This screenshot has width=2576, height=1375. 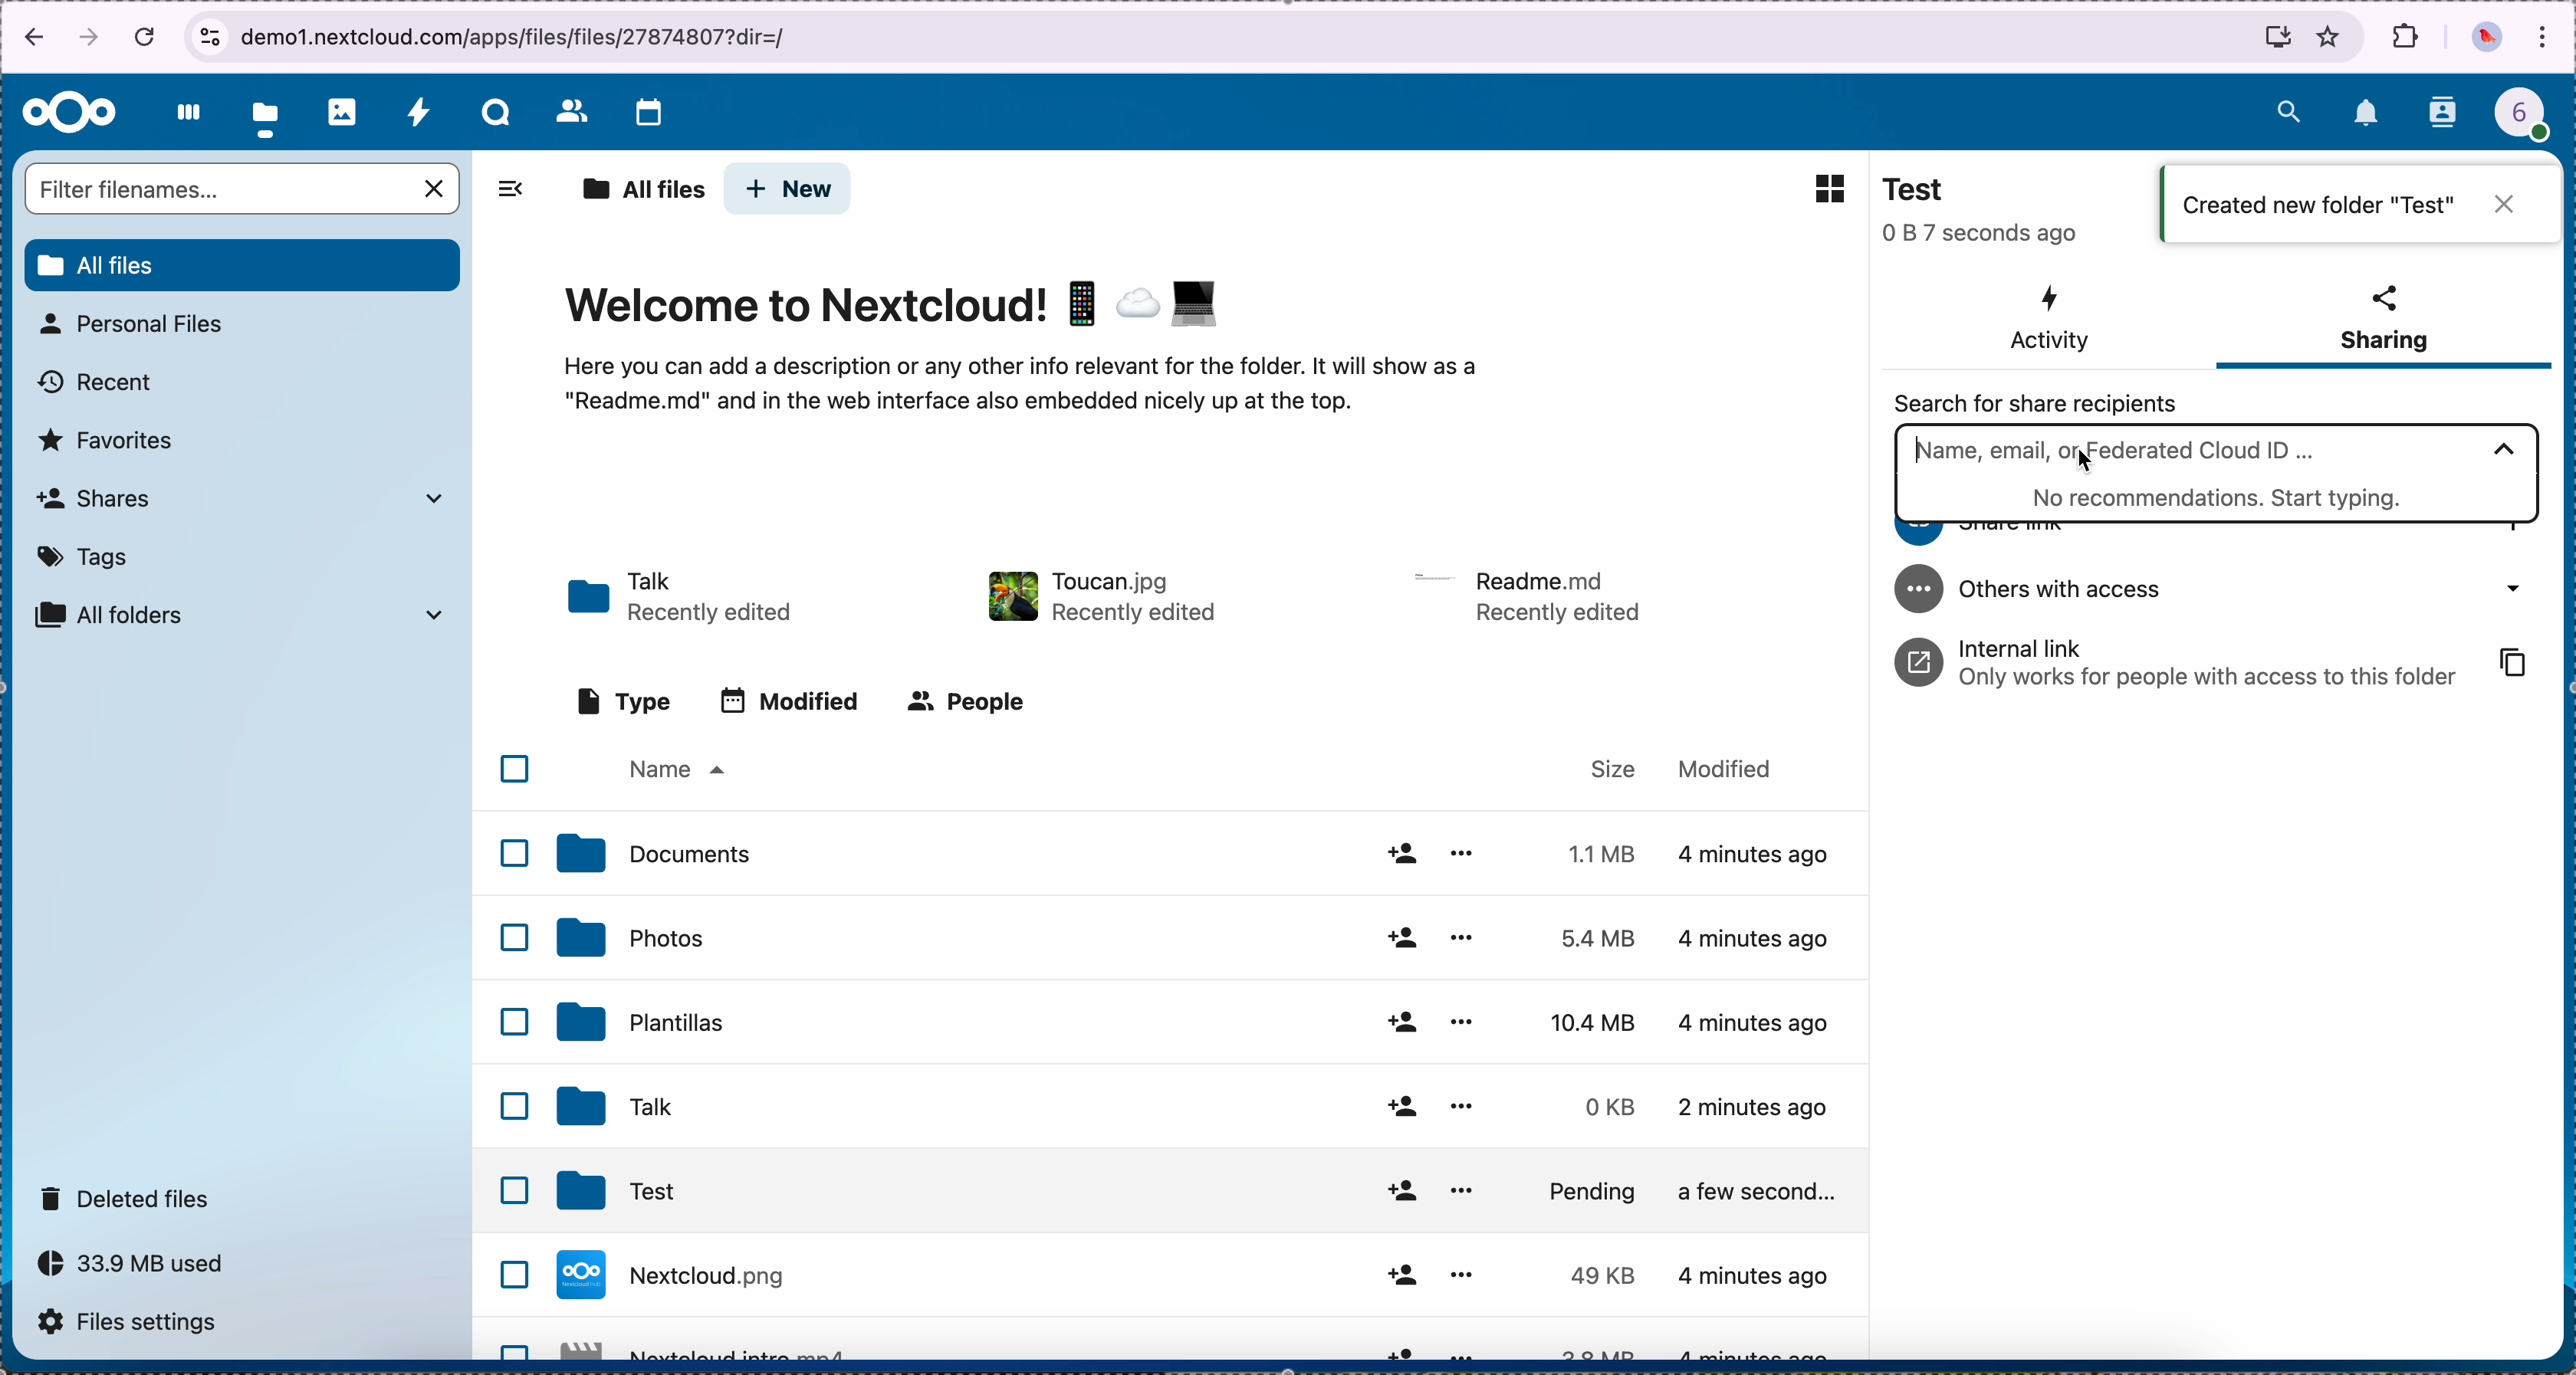 What do you see at coordinates (1202, 938) in the screenshot?
I see `photos folder` at bounding box center [1202, 938].